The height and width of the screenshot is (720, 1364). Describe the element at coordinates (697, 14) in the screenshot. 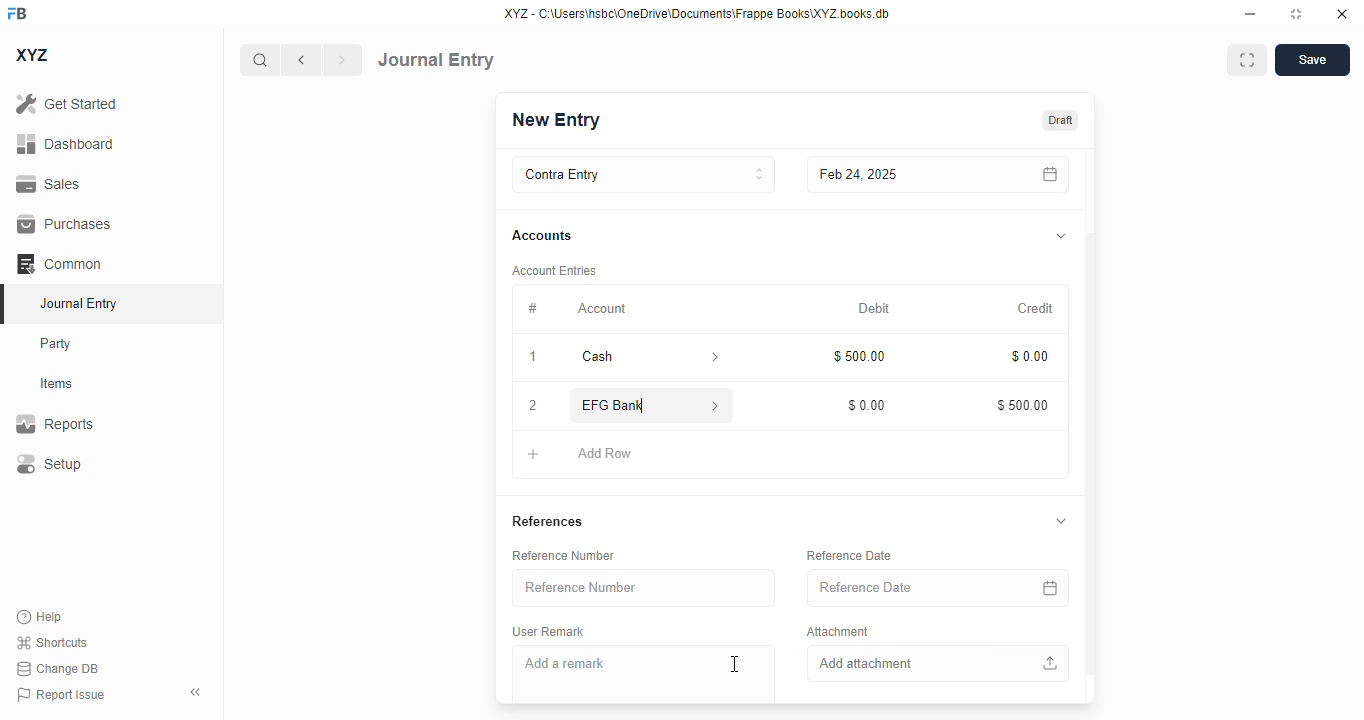

I see `XYZ - C:\Users\hsbc\OneDrive\Documents\Frappe Books\XYZ books. db` at that location.